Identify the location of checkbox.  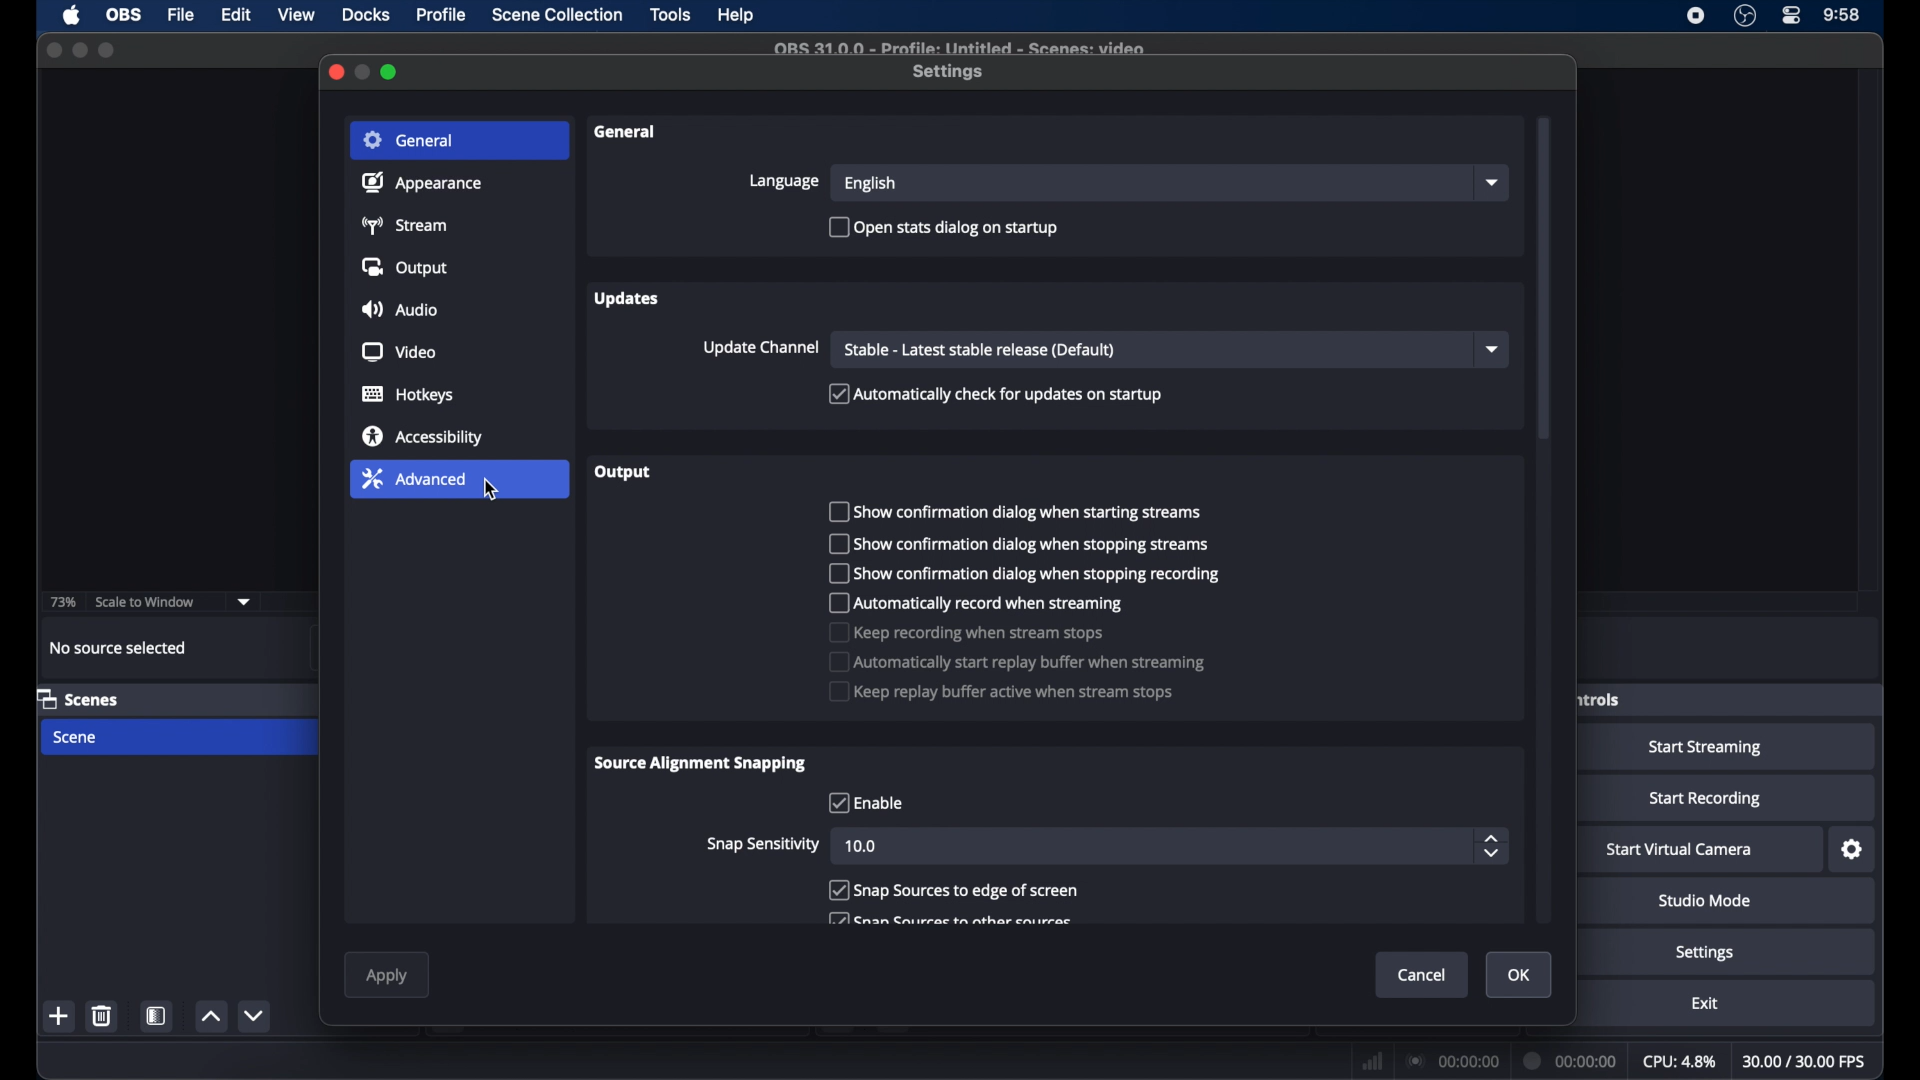
(944, 229).